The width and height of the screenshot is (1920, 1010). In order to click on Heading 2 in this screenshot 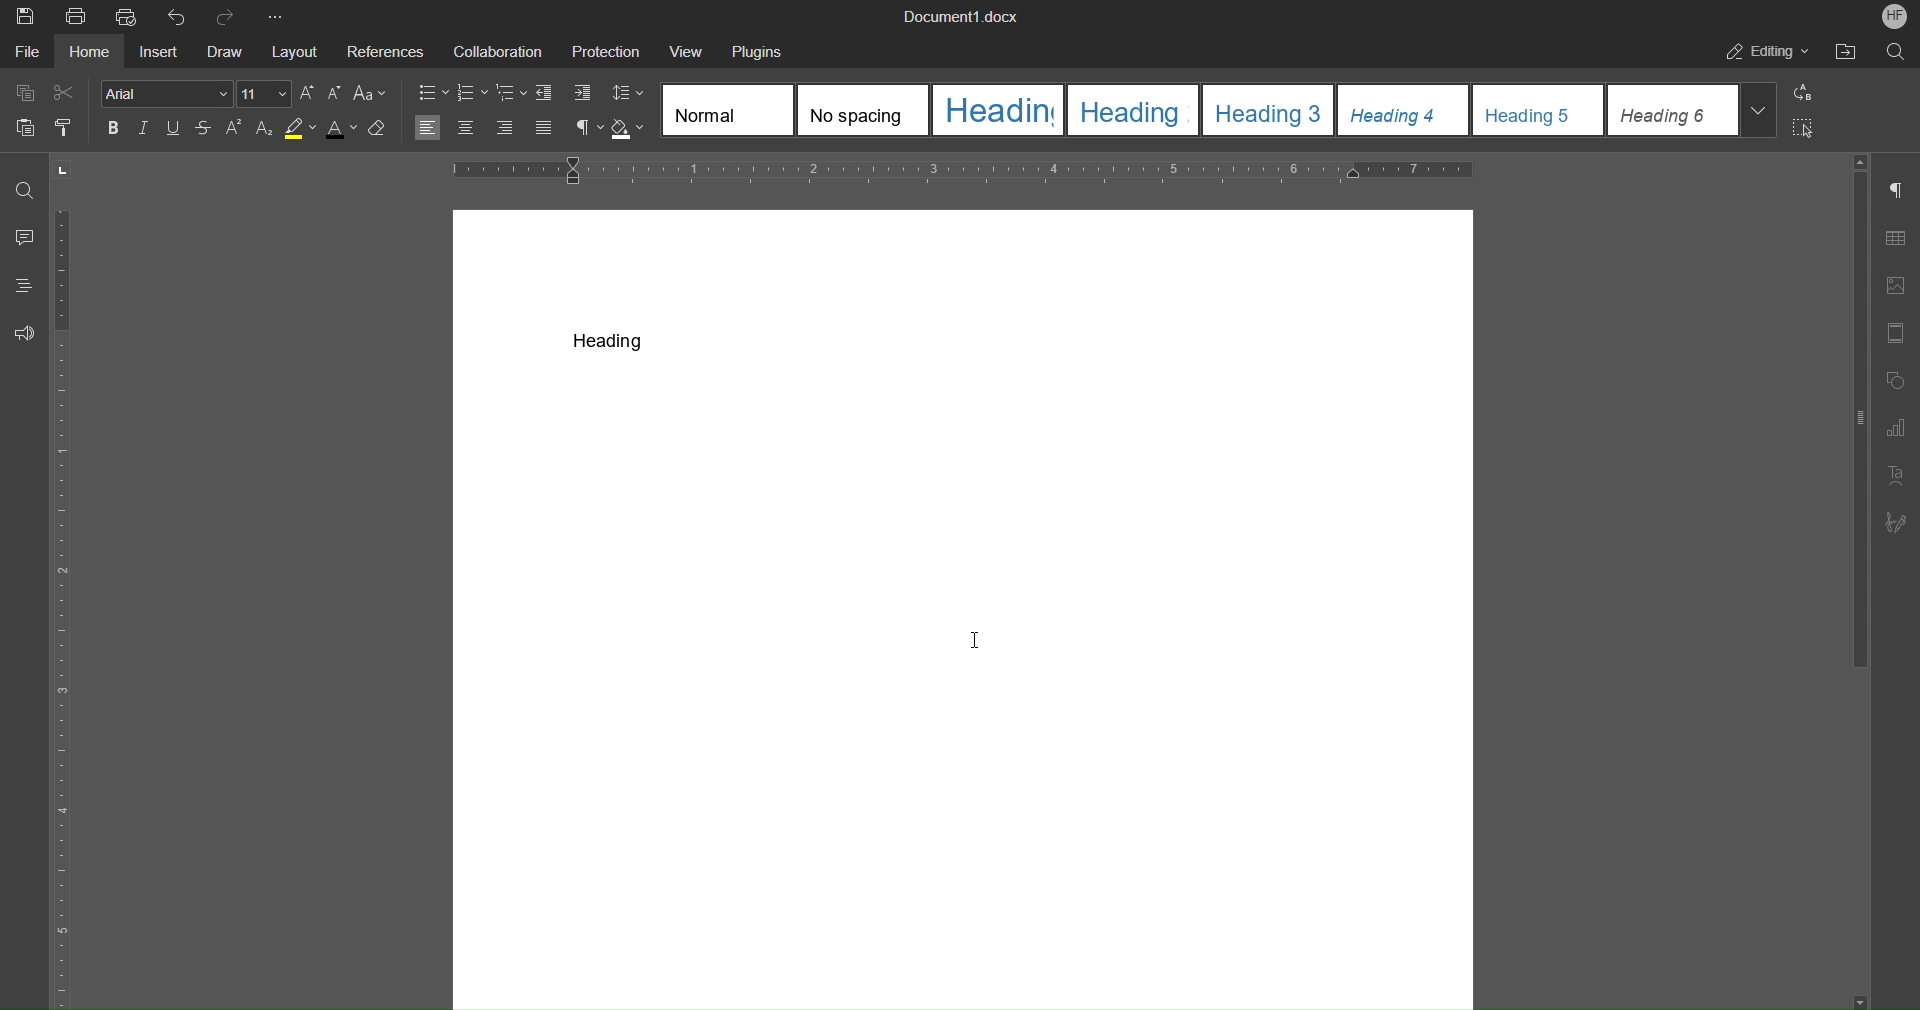, I will do `click(1139, 109)`.